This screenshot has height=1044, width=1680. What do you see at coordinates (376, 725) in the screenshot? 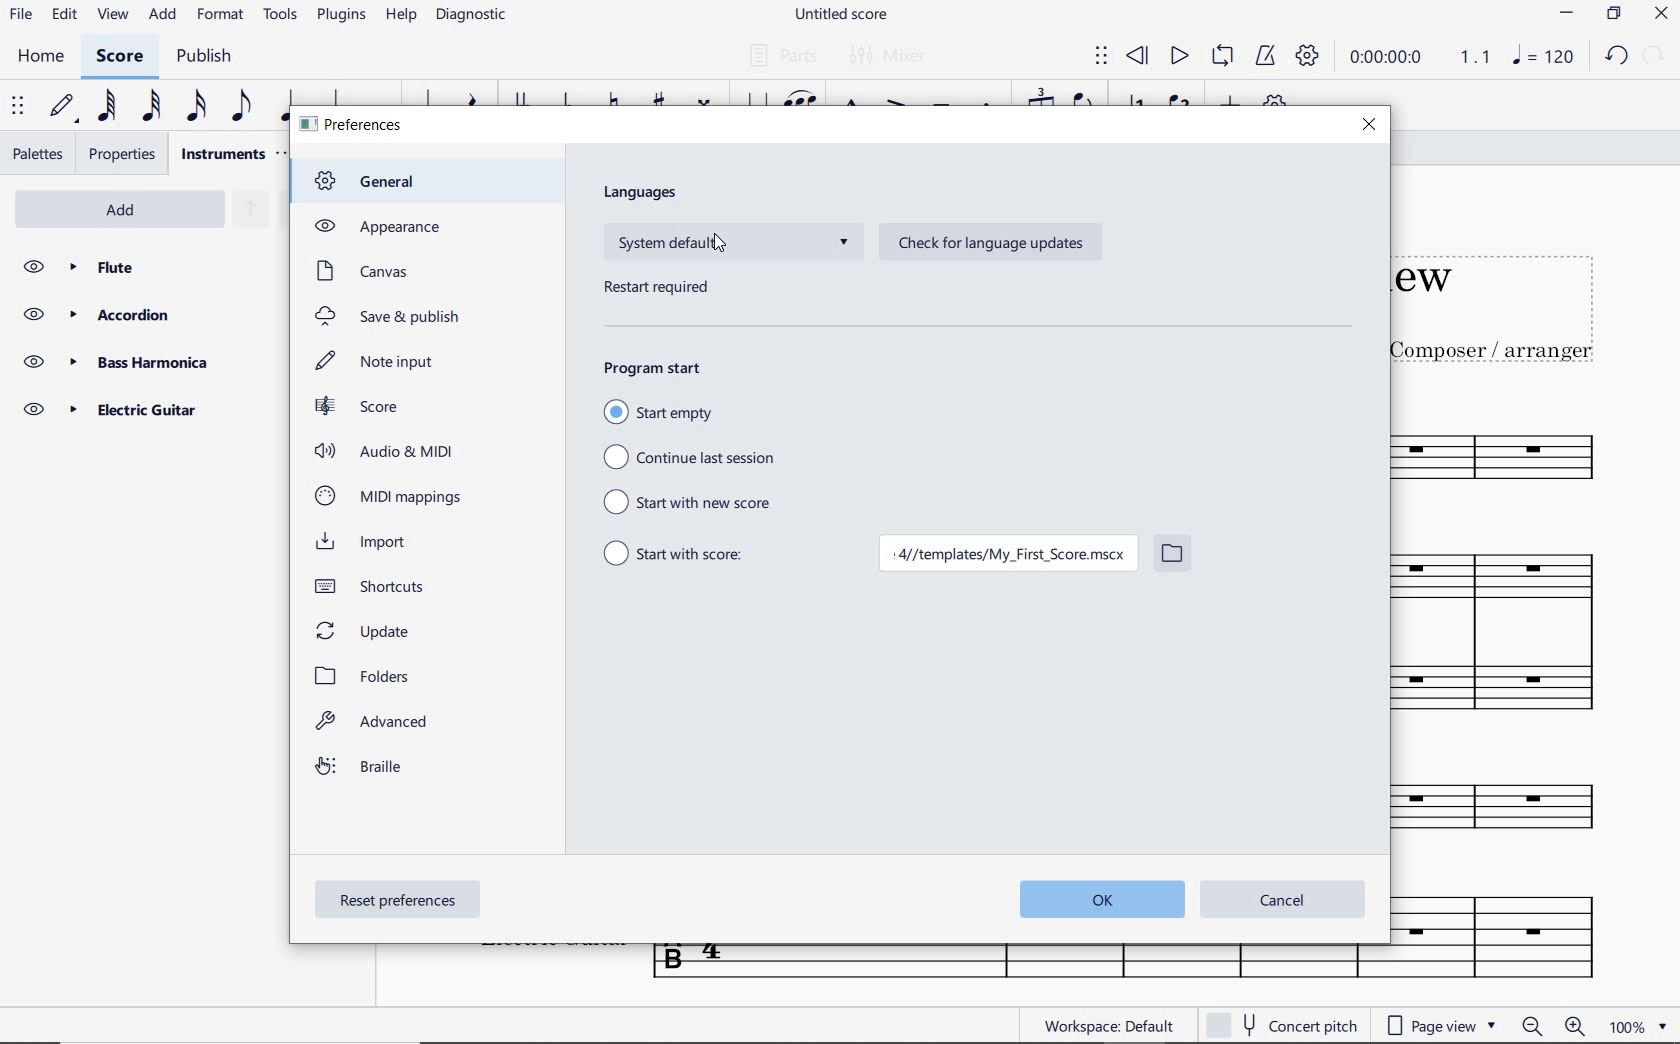
I see `advanced` at bounding box center [376, 725].